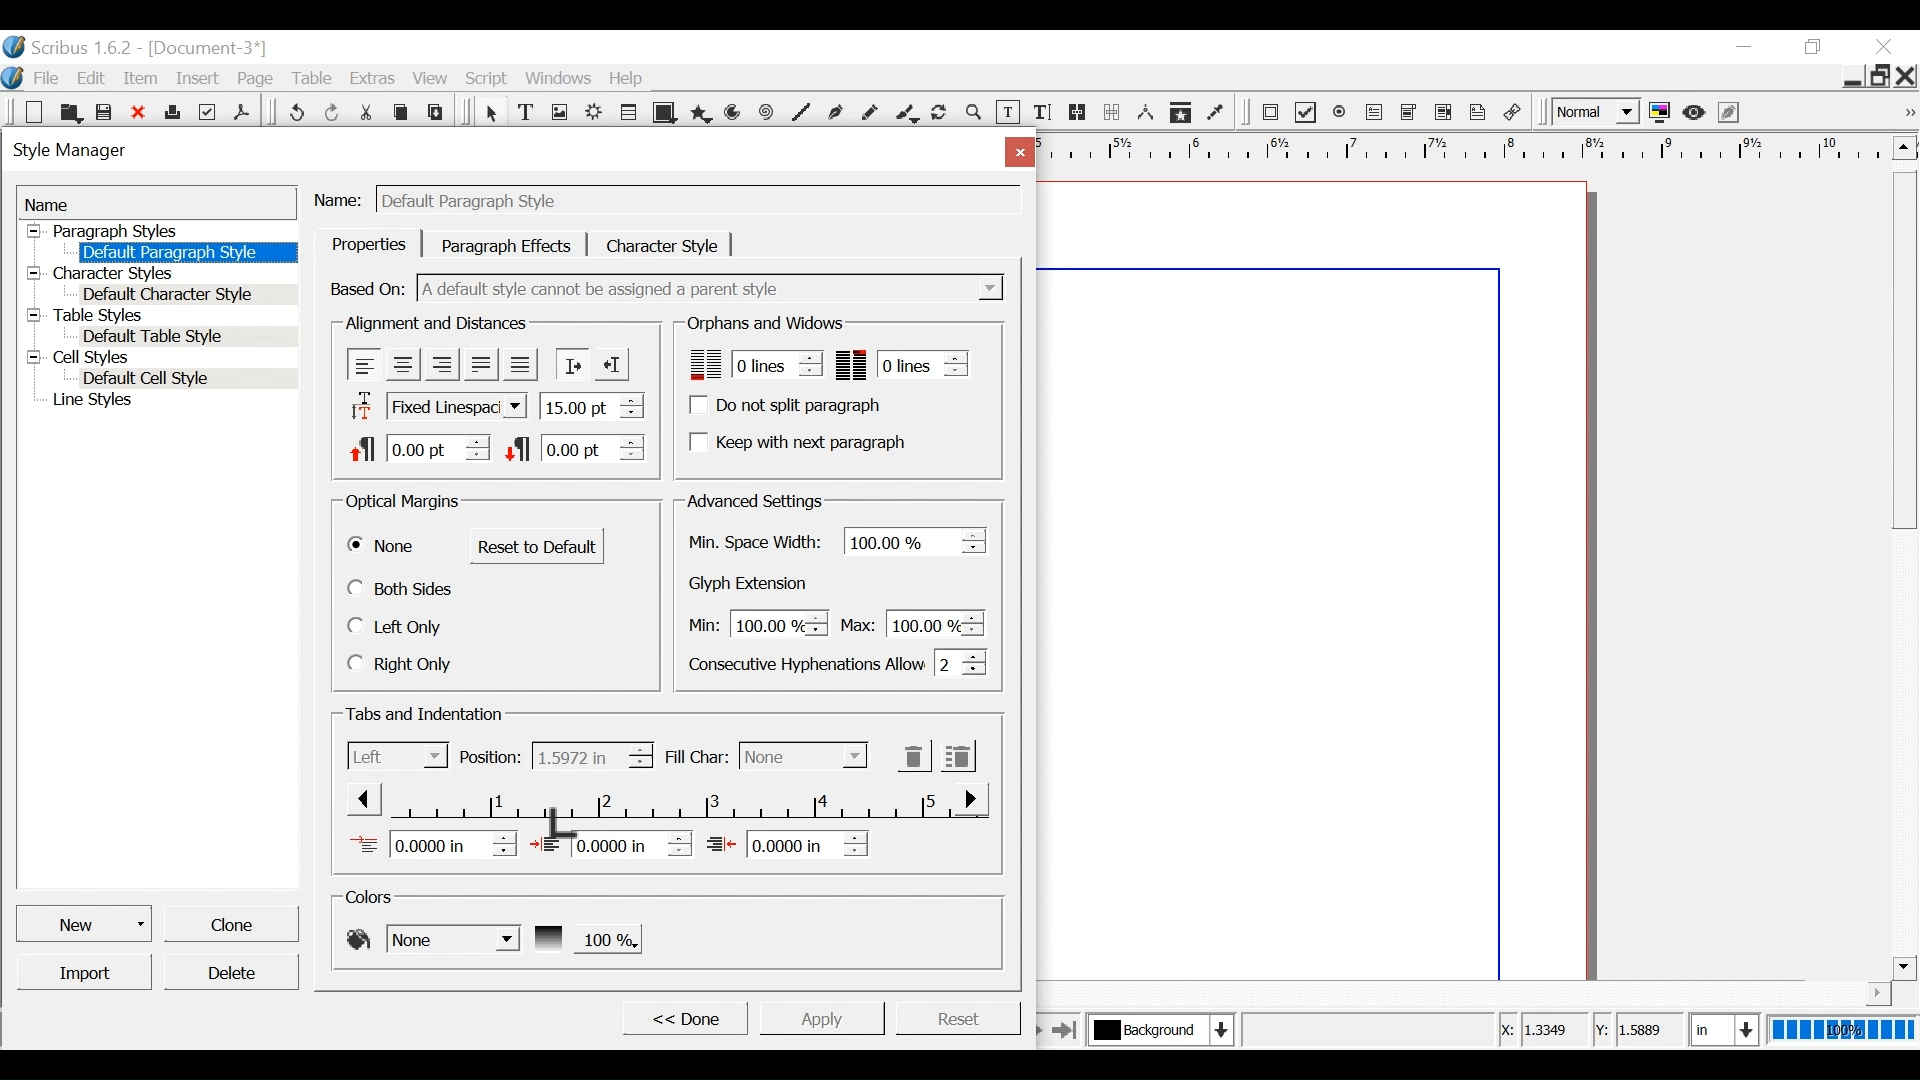 This screenshot has height=1080, width=1920. Describe the element at coordinates (369, 244) in the screenshot. I see `Properties` at that location.